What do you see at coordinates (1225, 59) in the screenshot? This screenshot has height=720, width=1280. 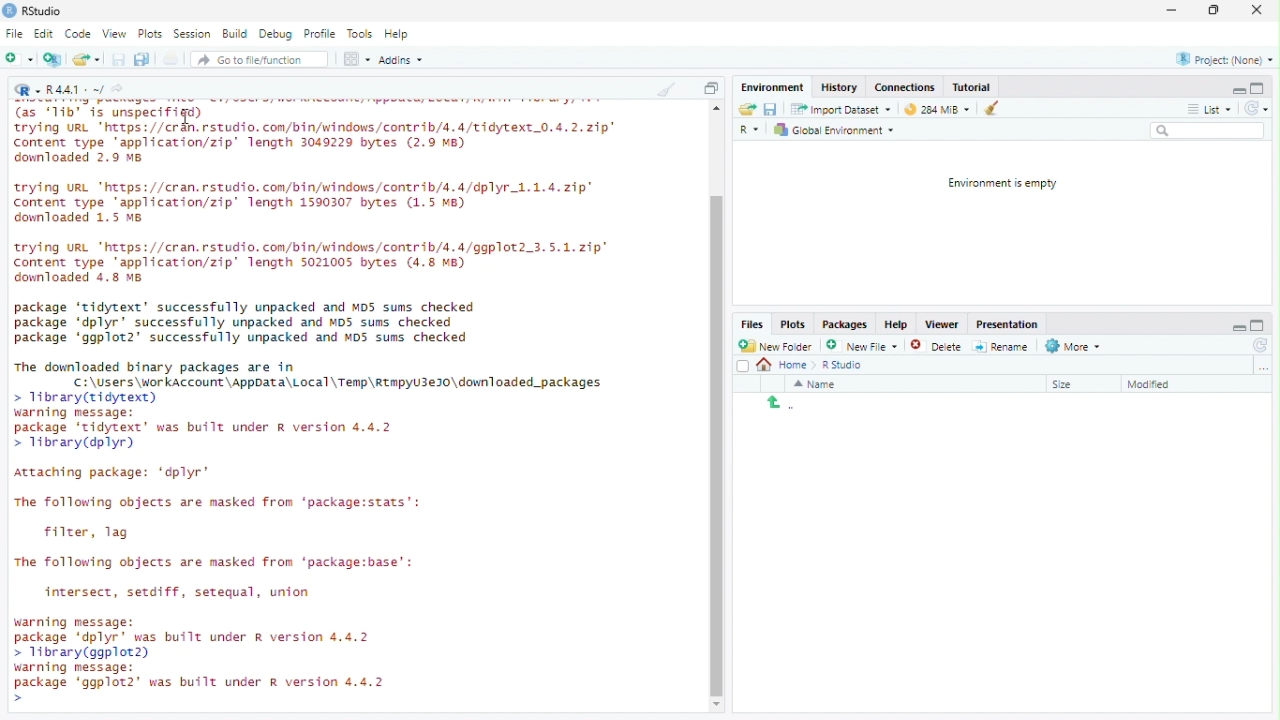 I see `Project: (None)` at bounding box center [1225, 59].